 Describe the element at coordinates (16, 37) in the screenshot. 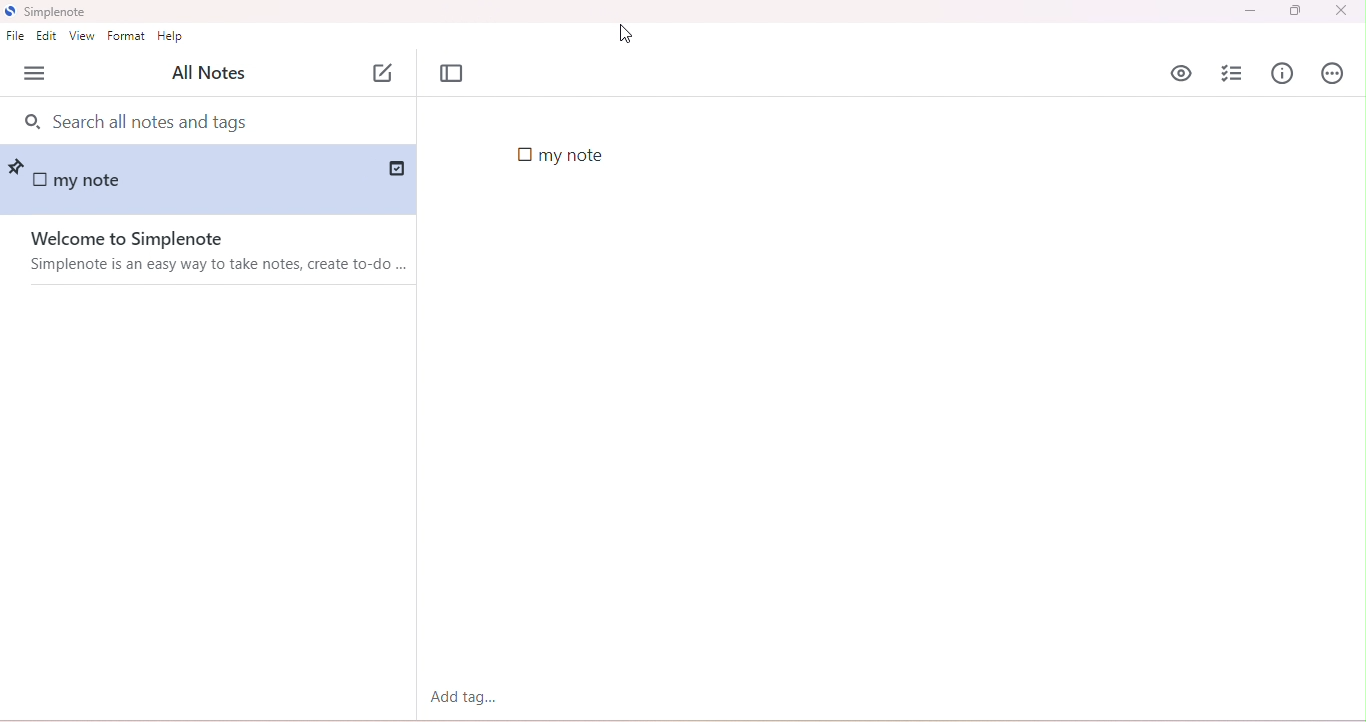

I see `file` at that location.